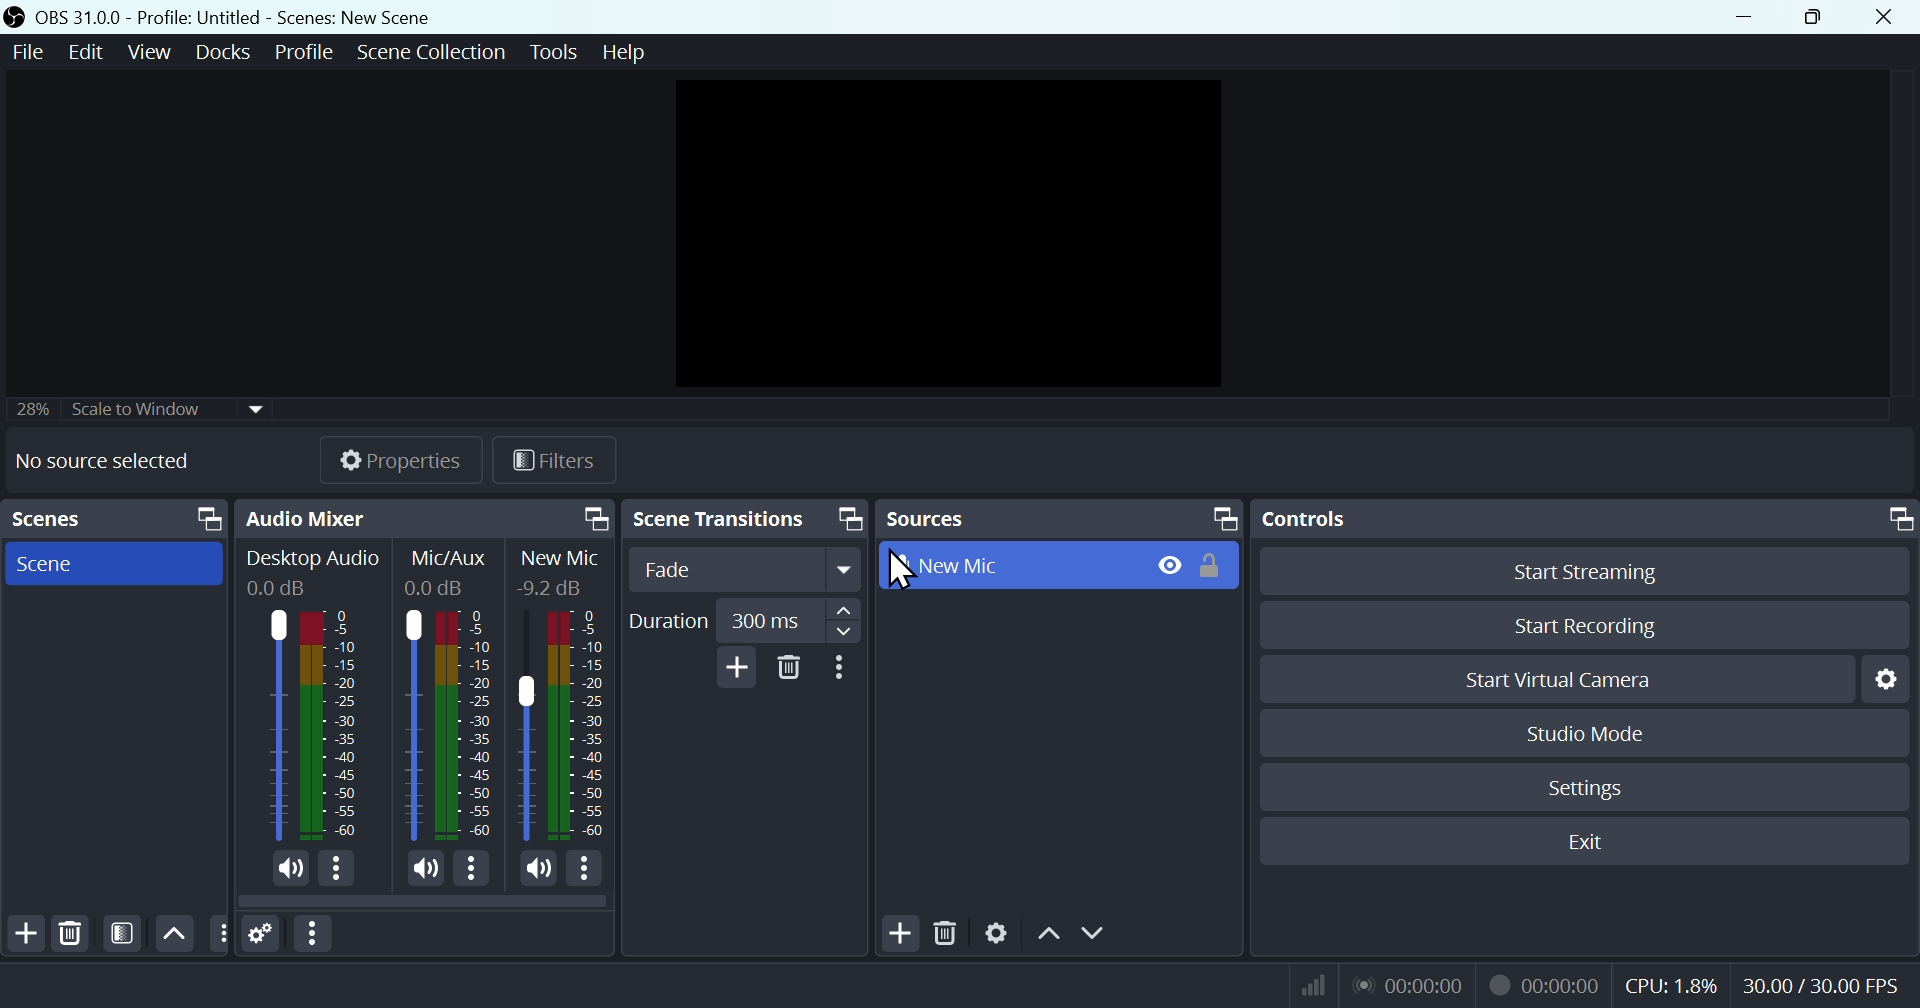 The width and height of the screenshot is (1920, 1008). Describe the element at coordinates (23, 54) in the screenshot. I see `File ` at that location.